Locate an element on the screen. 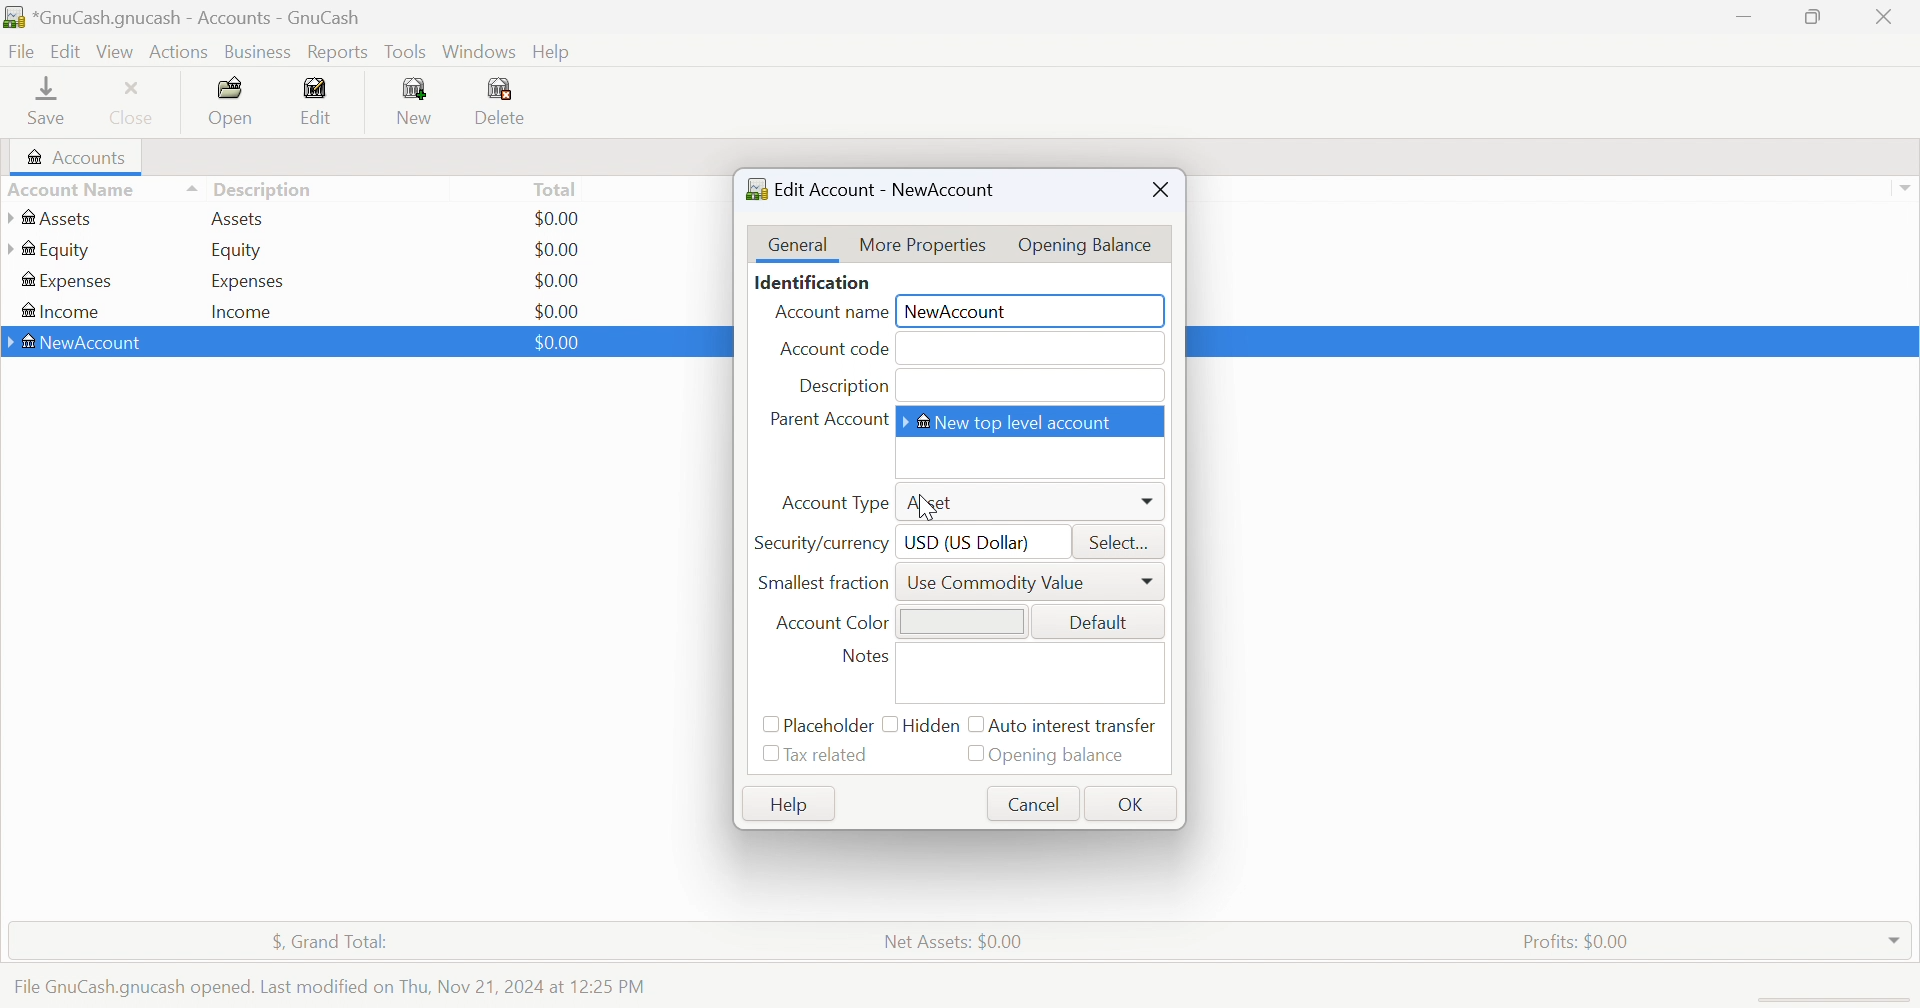 This screenshot has width=1920, height=1008. Checkbox is located at coordinates (766, 756).